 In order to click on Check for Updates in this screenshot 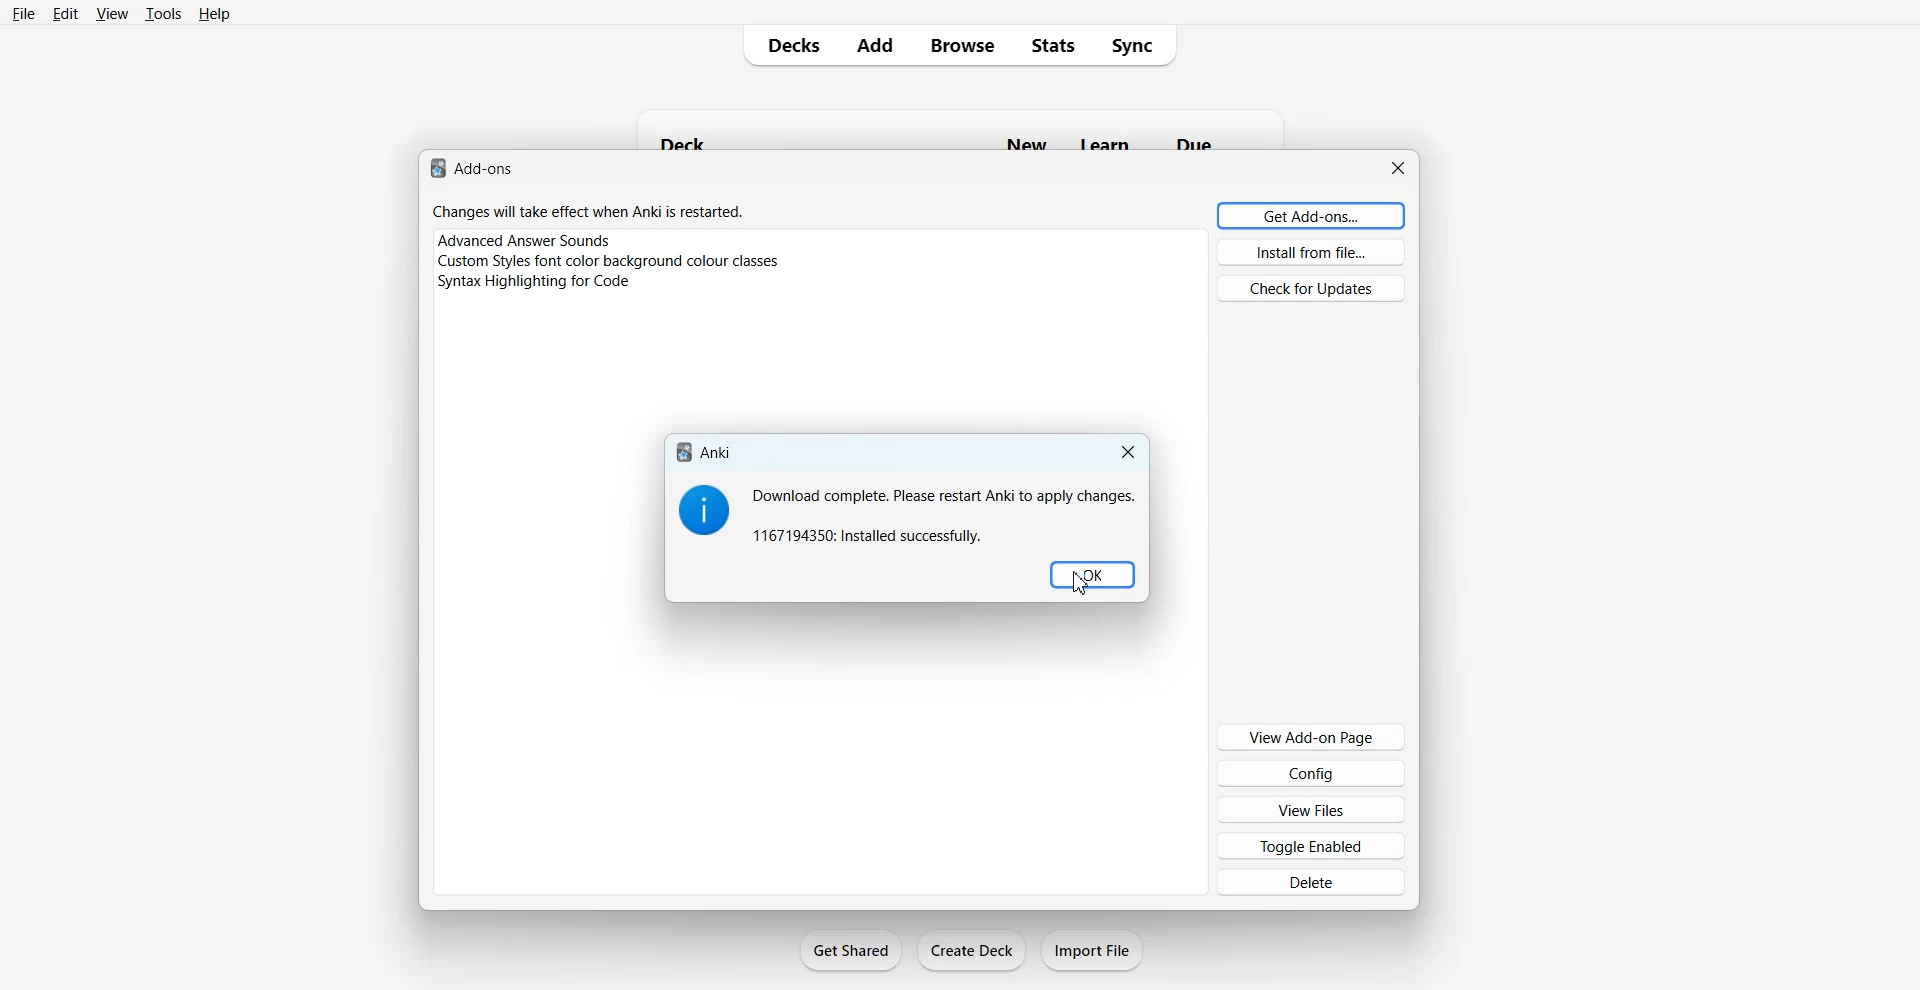, I will do `click(1310, 288)`.